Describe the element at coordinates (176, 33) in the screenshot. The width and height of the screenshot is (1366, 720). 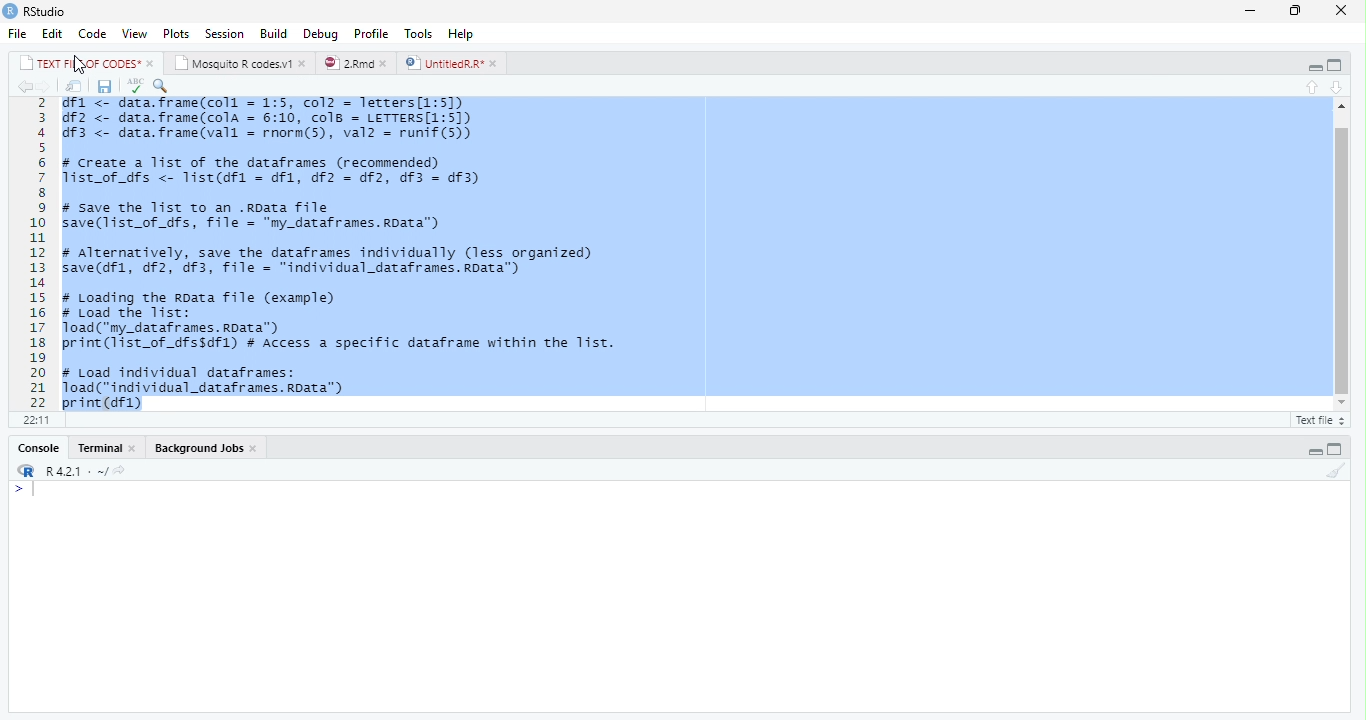
I see `Plots` at that location.